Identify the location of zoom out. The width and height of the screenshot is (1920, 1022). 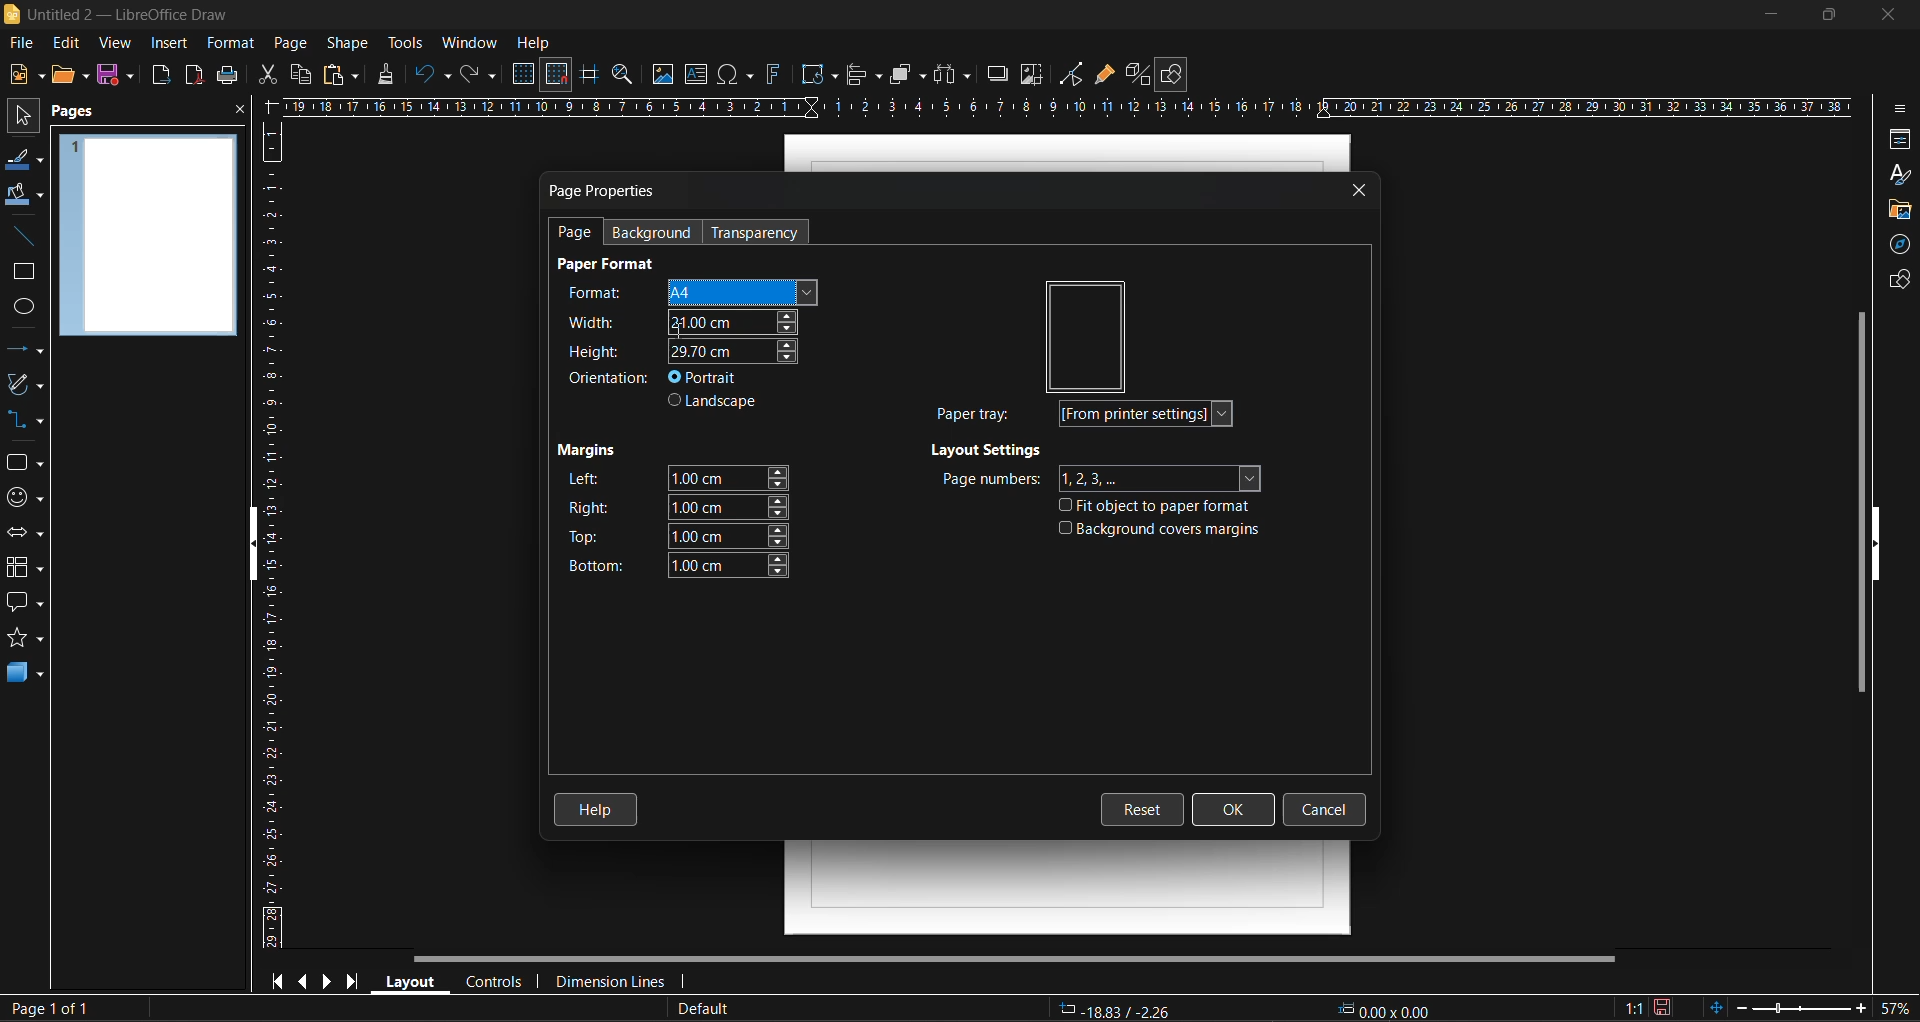
(1741, 1007).